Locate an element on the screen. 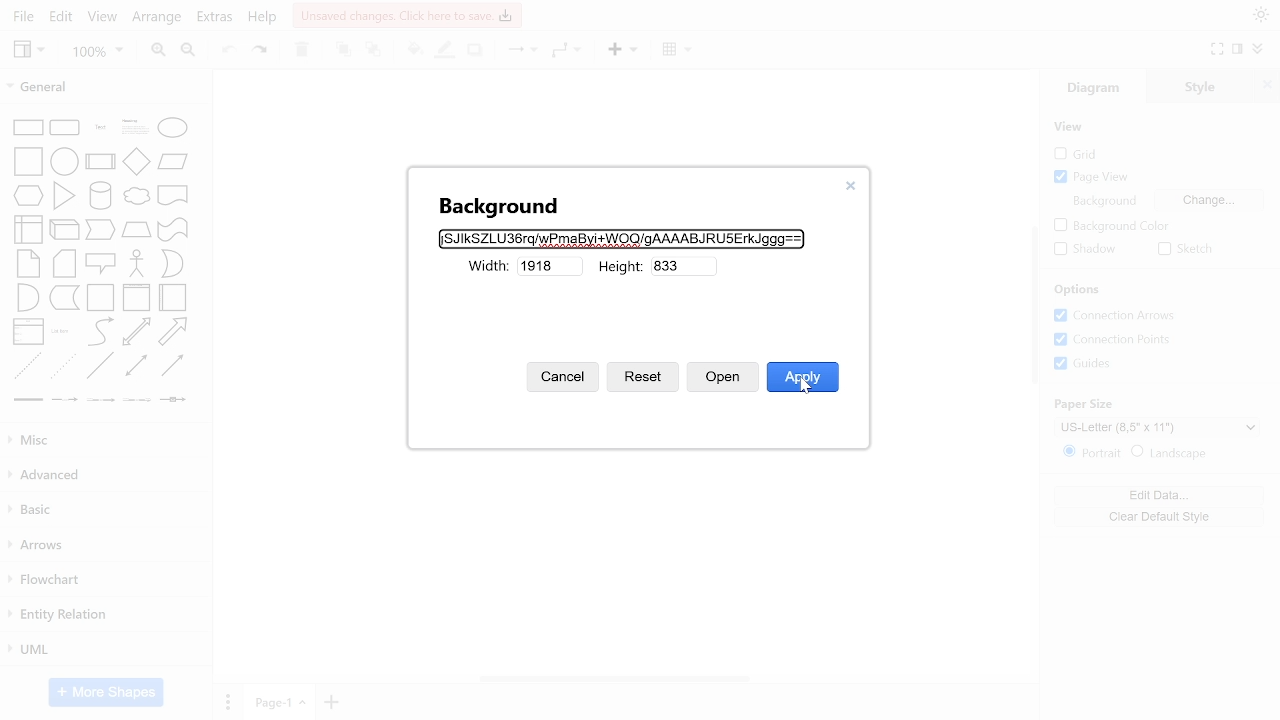 The height and width of the screenshot is (720, 1280). general shapes is located at coordinates (25, 400).